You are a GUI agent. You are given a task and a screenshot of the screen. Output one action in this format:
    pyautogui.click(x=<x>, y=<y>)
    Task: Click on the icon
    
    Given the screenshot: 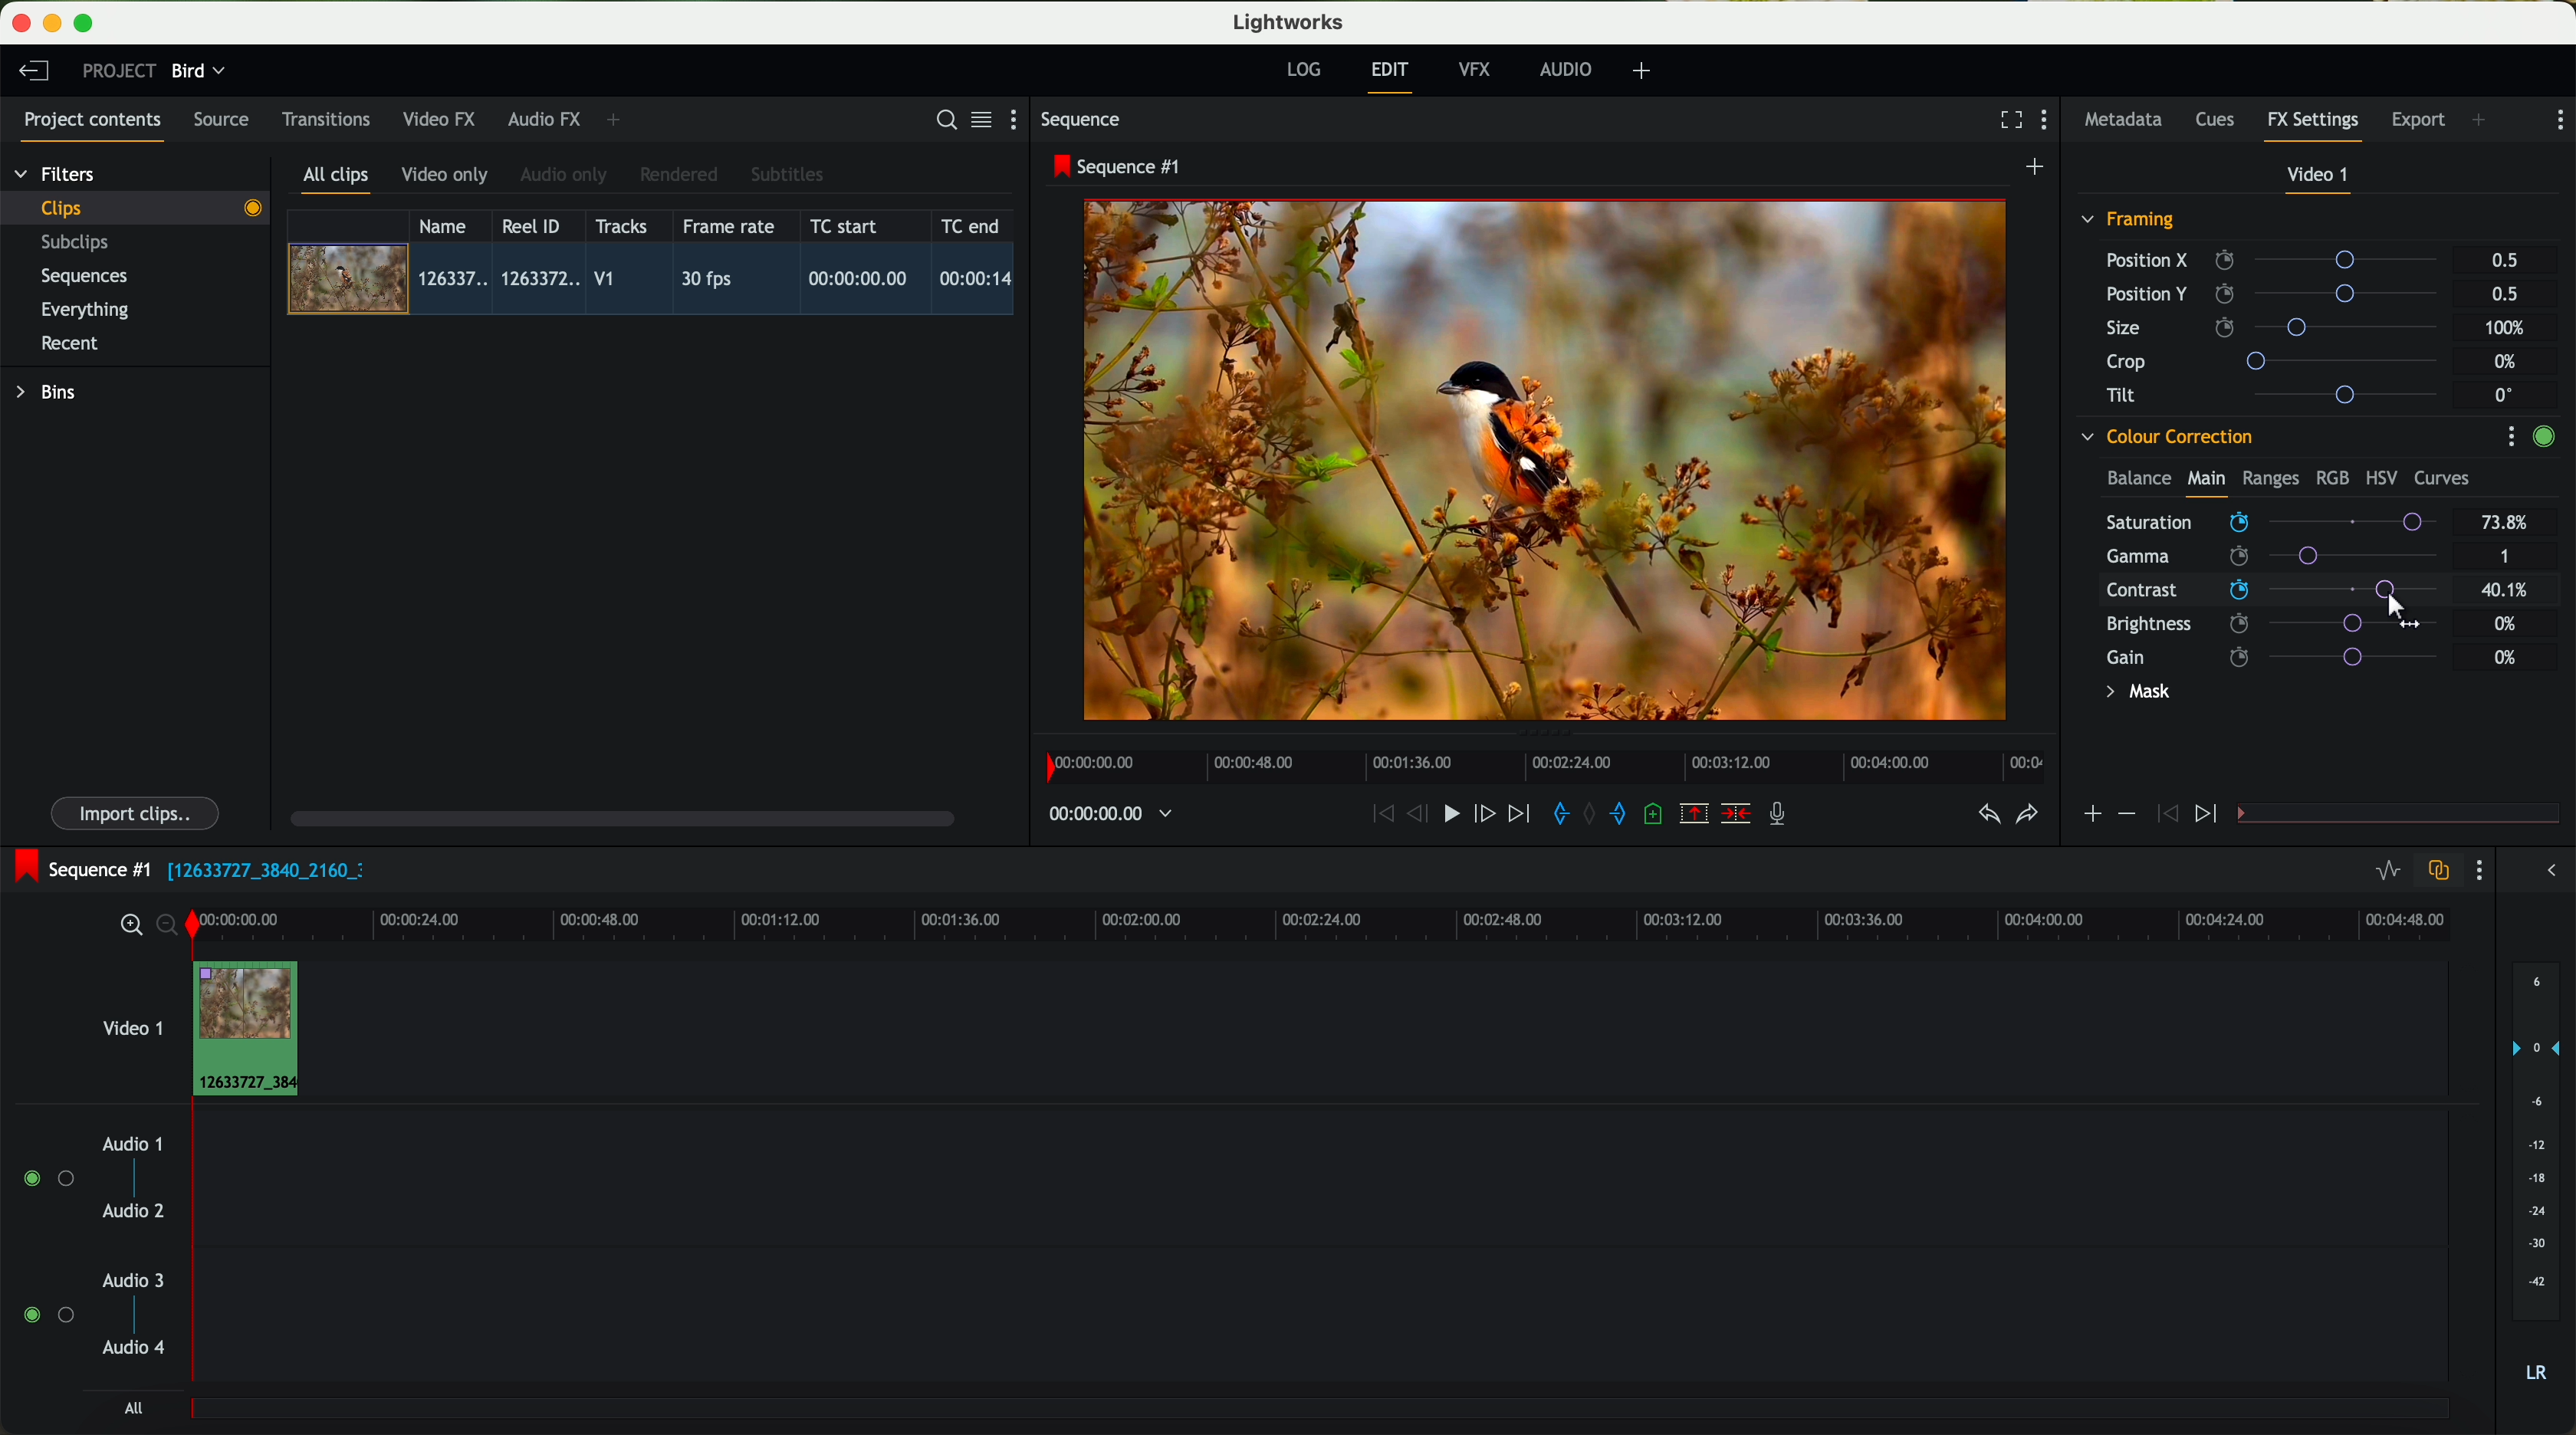 What is the action you would take?
    pyautogui.click(x=2209, y=815)
    